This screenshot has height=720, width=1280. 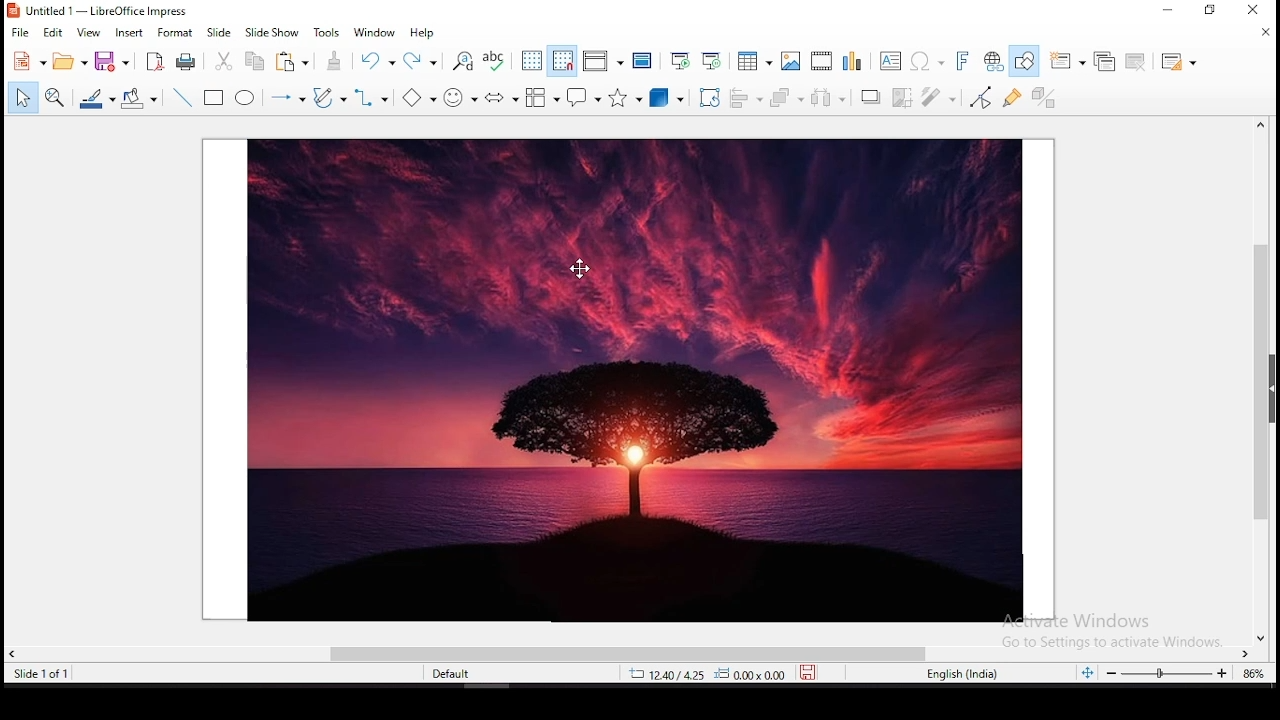 I want to click on window, so click(x=377, y=32).